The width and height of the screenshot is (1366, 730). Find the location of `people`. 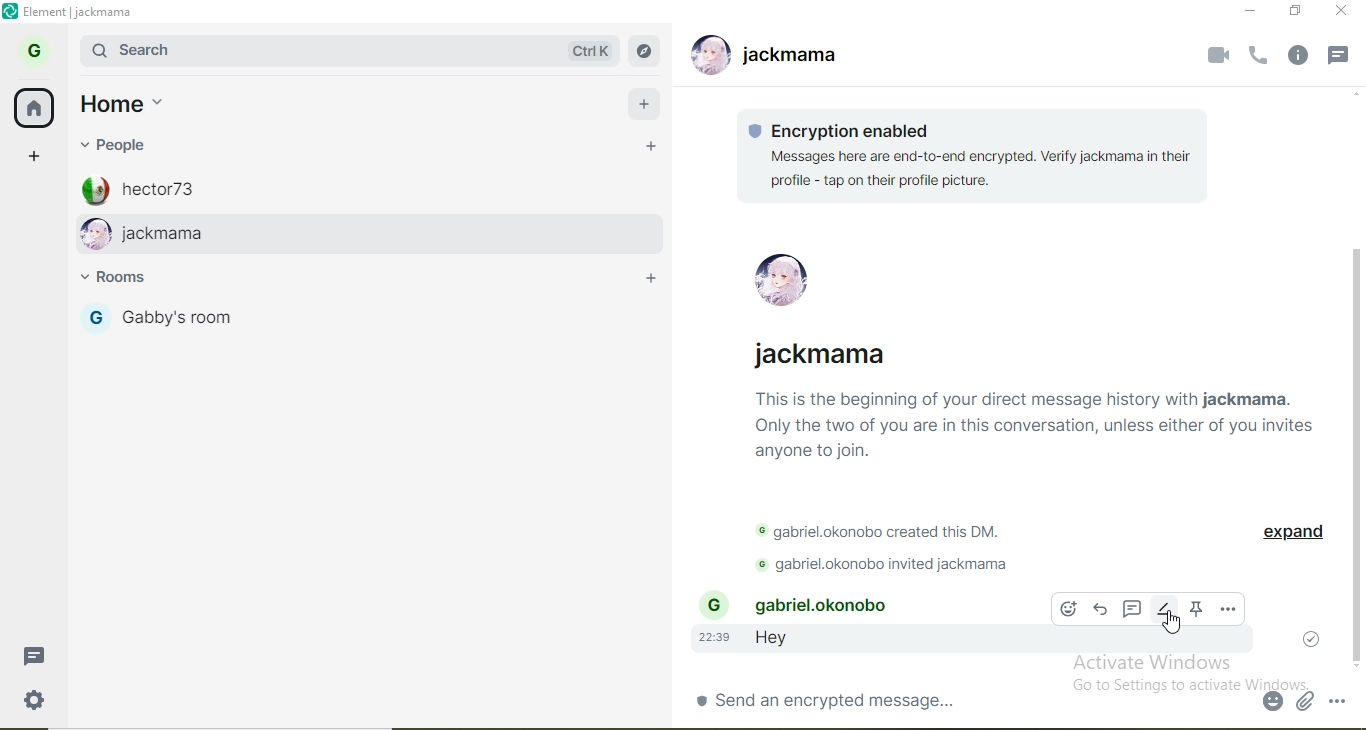

people is located at coordinates (118, 144).